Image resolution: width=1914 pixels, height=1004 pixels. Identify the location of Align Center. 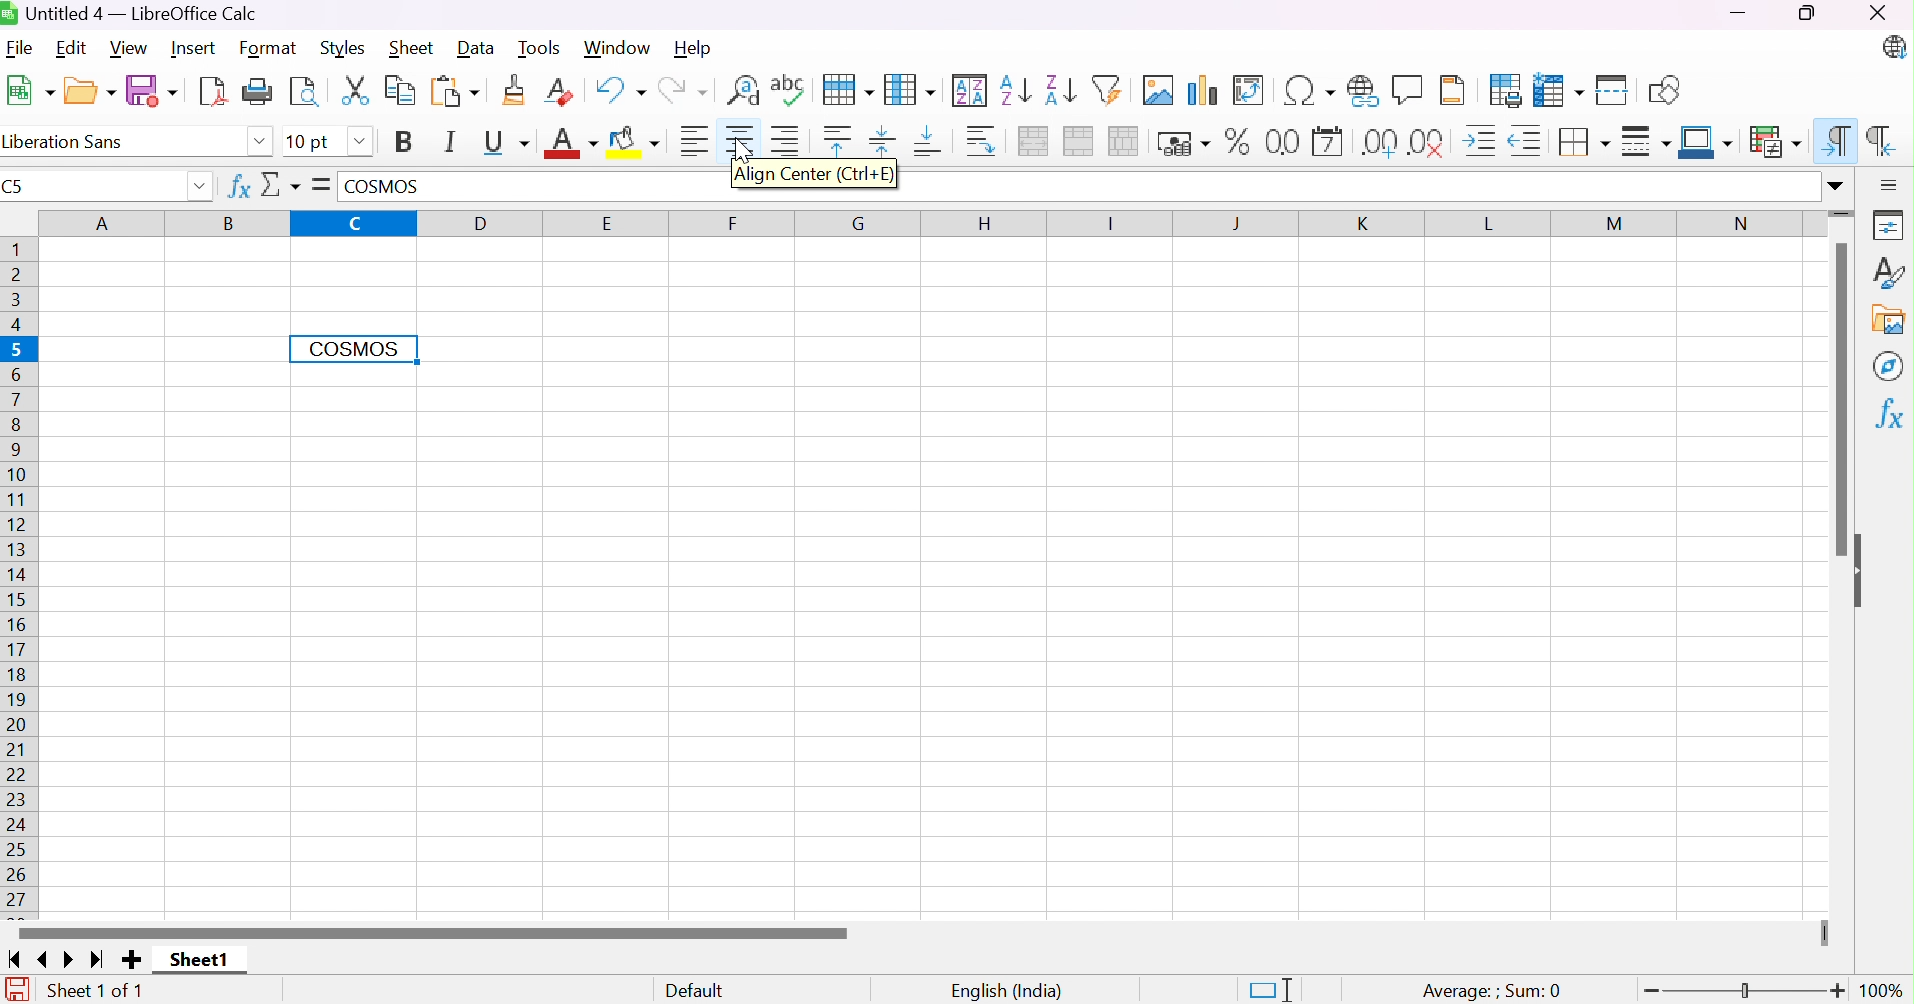
(740, 141).